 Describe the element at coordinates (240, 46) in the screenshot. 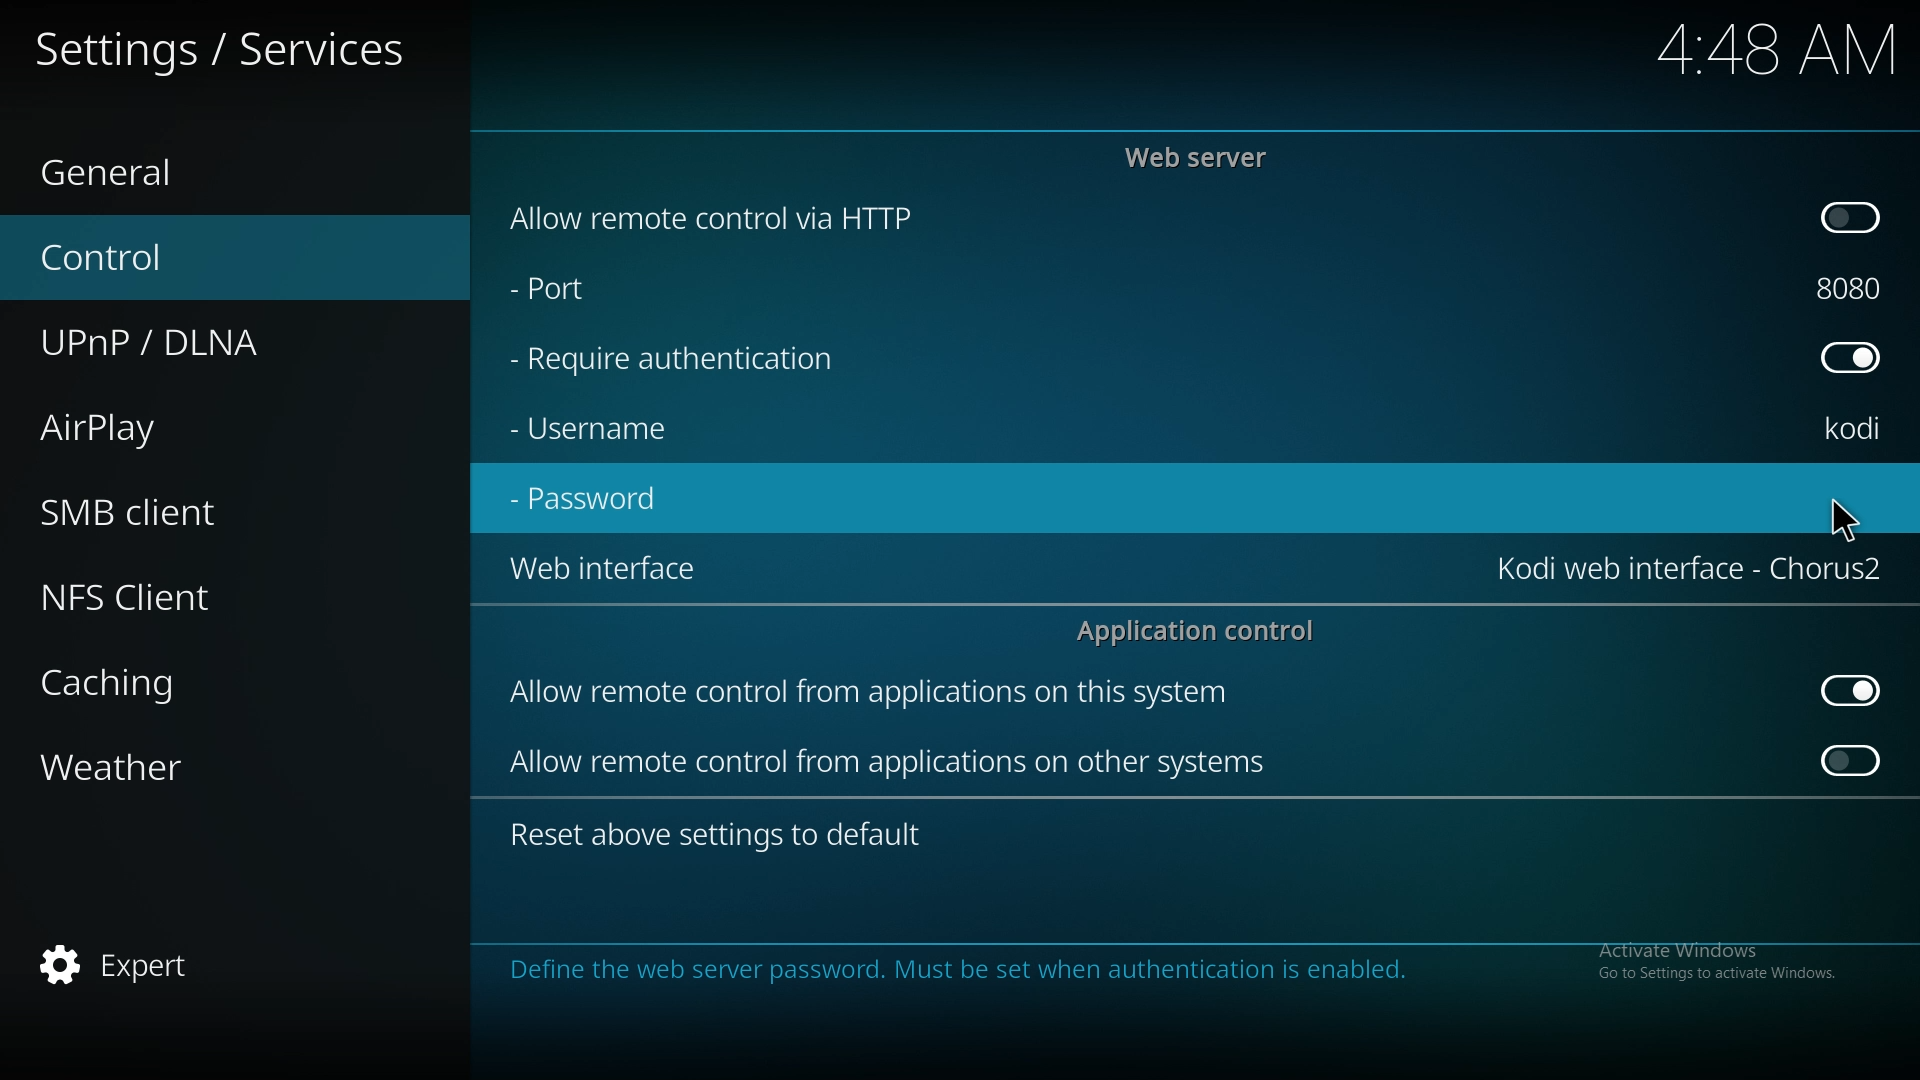

I see `services` at that location.